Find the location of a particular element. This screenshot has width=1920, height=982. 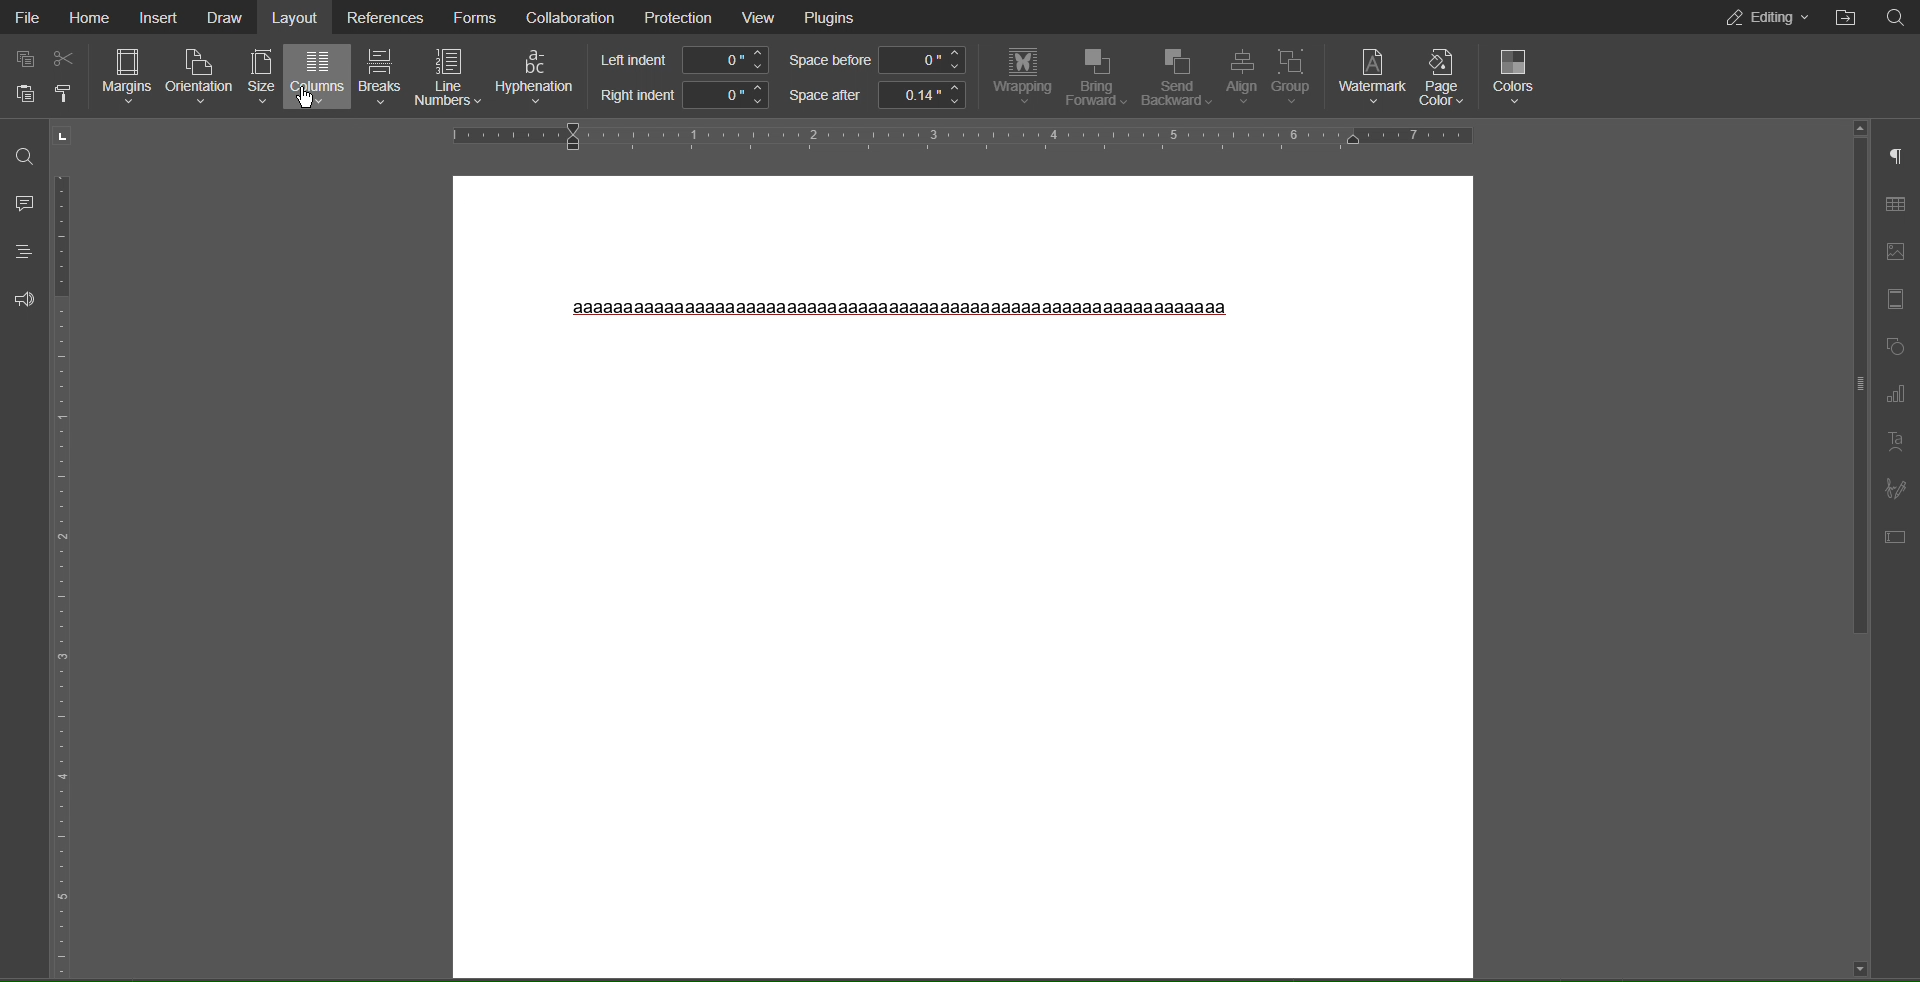

Plugins is located at coordinates (834, 18).